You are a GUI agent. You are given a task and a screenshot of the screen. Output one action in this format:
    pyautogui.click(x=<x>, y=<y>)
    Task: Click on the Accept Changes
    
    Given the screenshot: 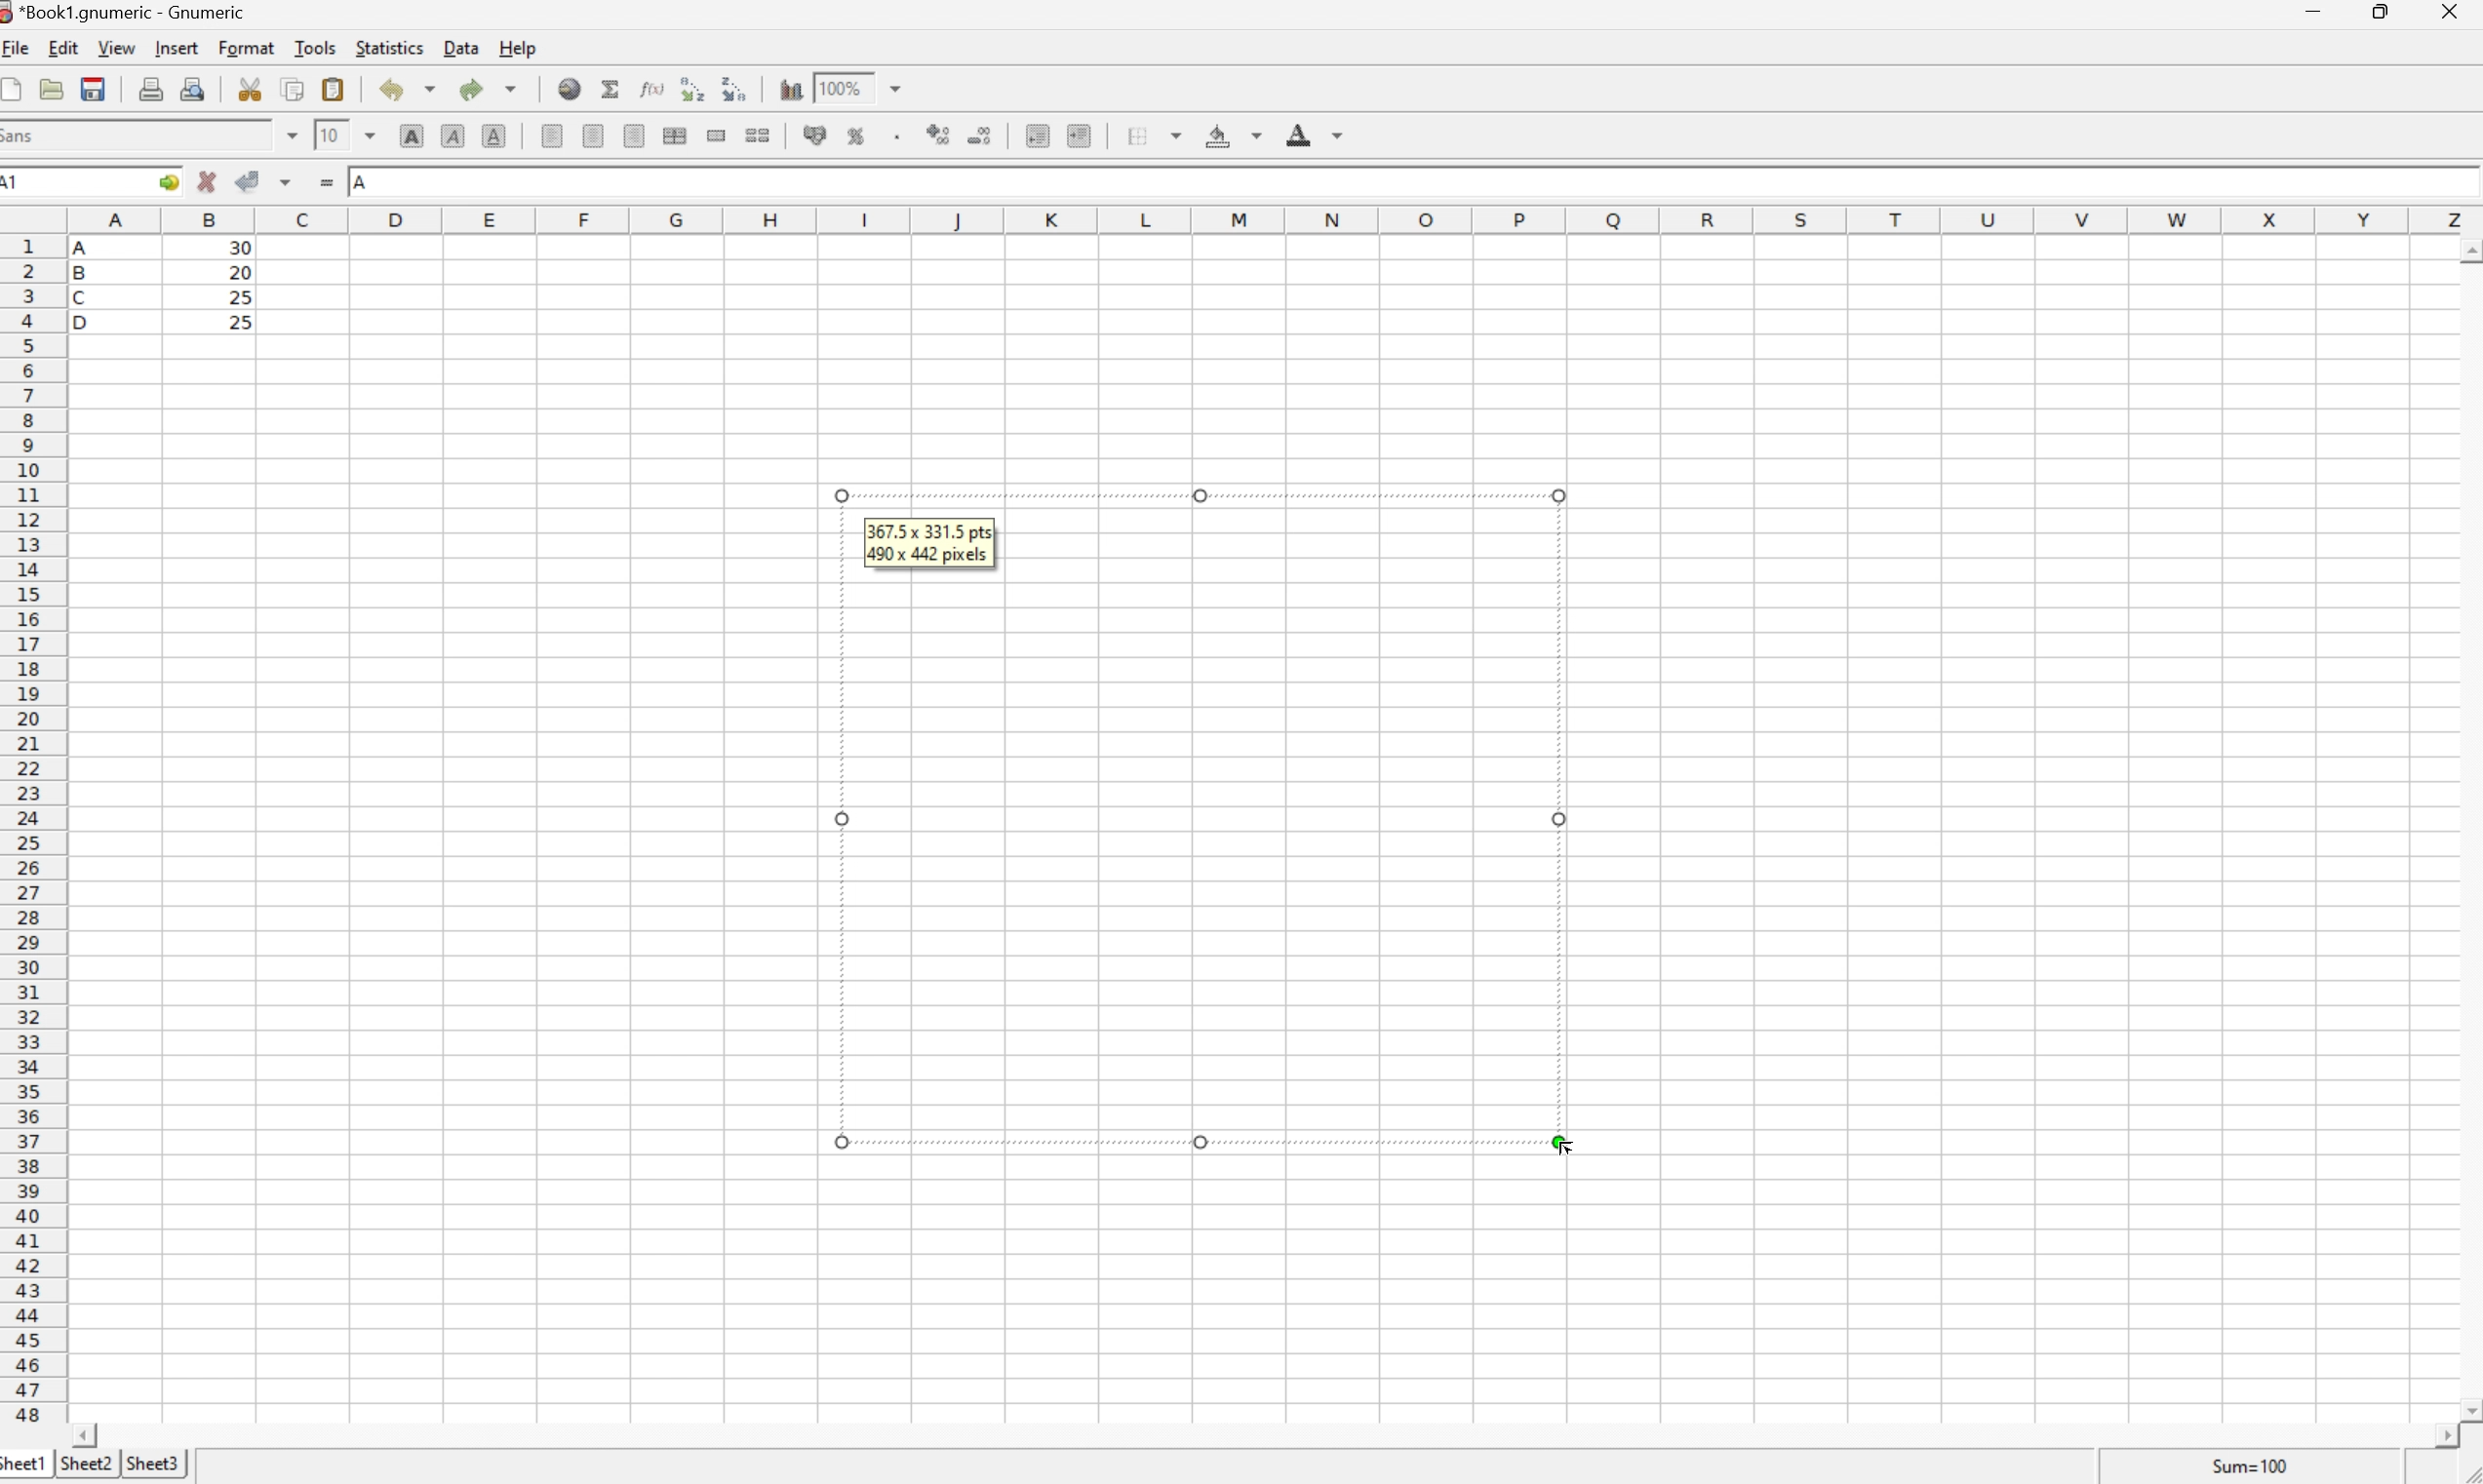 What is the action you would take?
    pyautogui.click(x=245, y=180)
    